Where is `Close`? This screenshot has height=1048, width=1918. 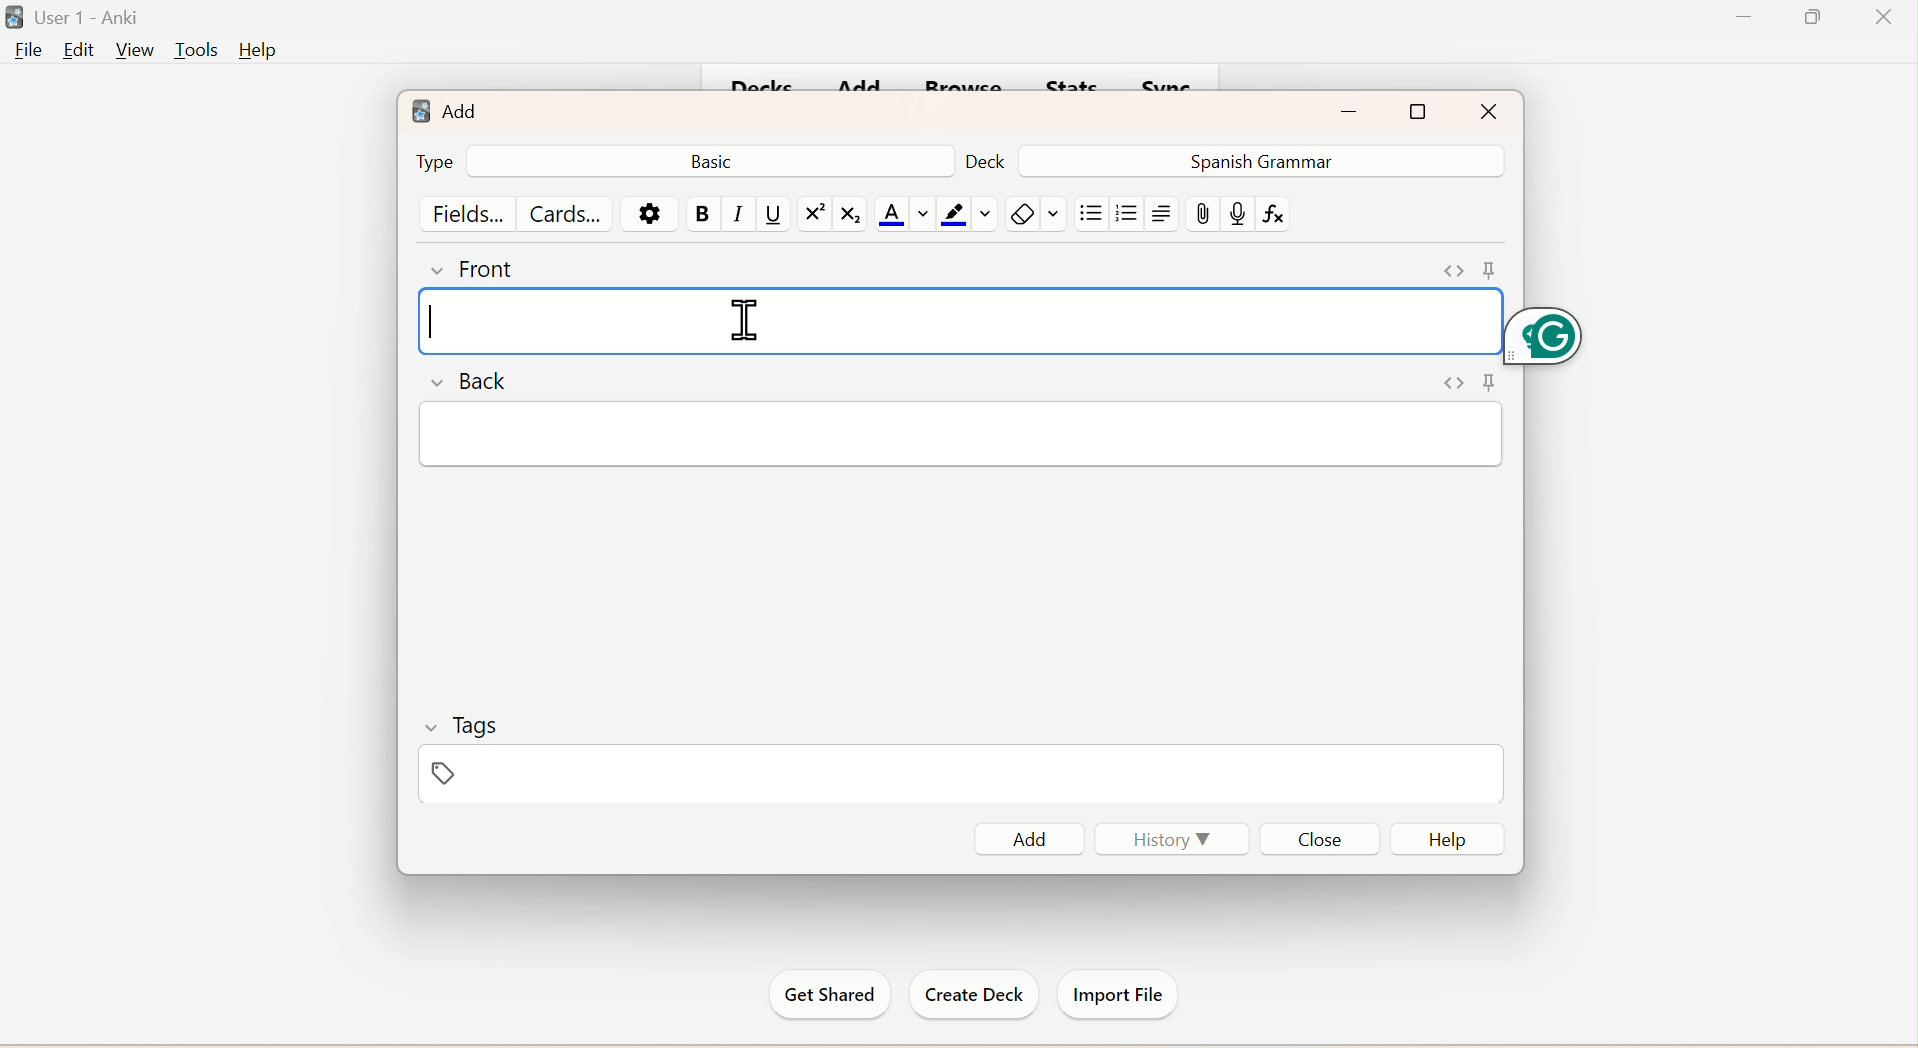
Close is located at coordinates (1318, 838).